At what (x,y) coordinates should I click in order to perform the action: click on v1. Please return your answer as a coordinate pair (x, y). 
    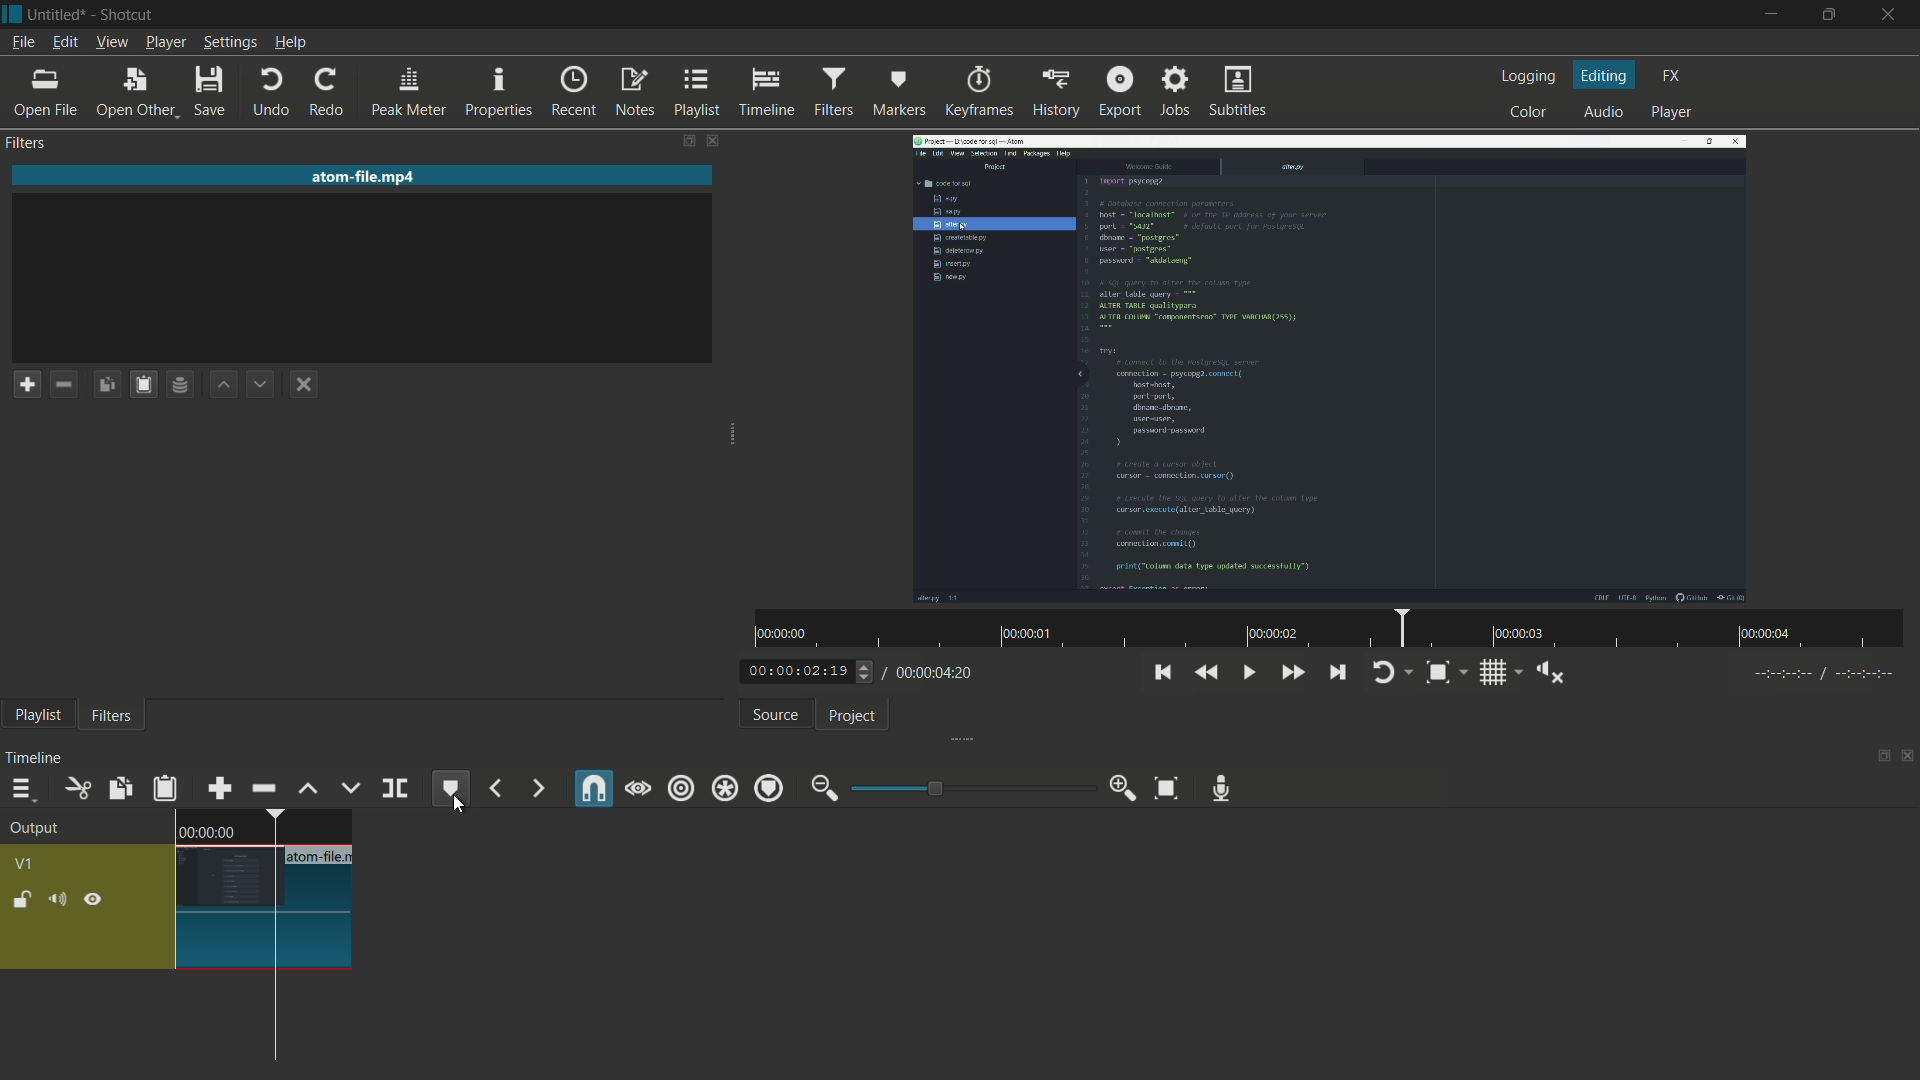
    Looking at the image, I should click on (25, 865).